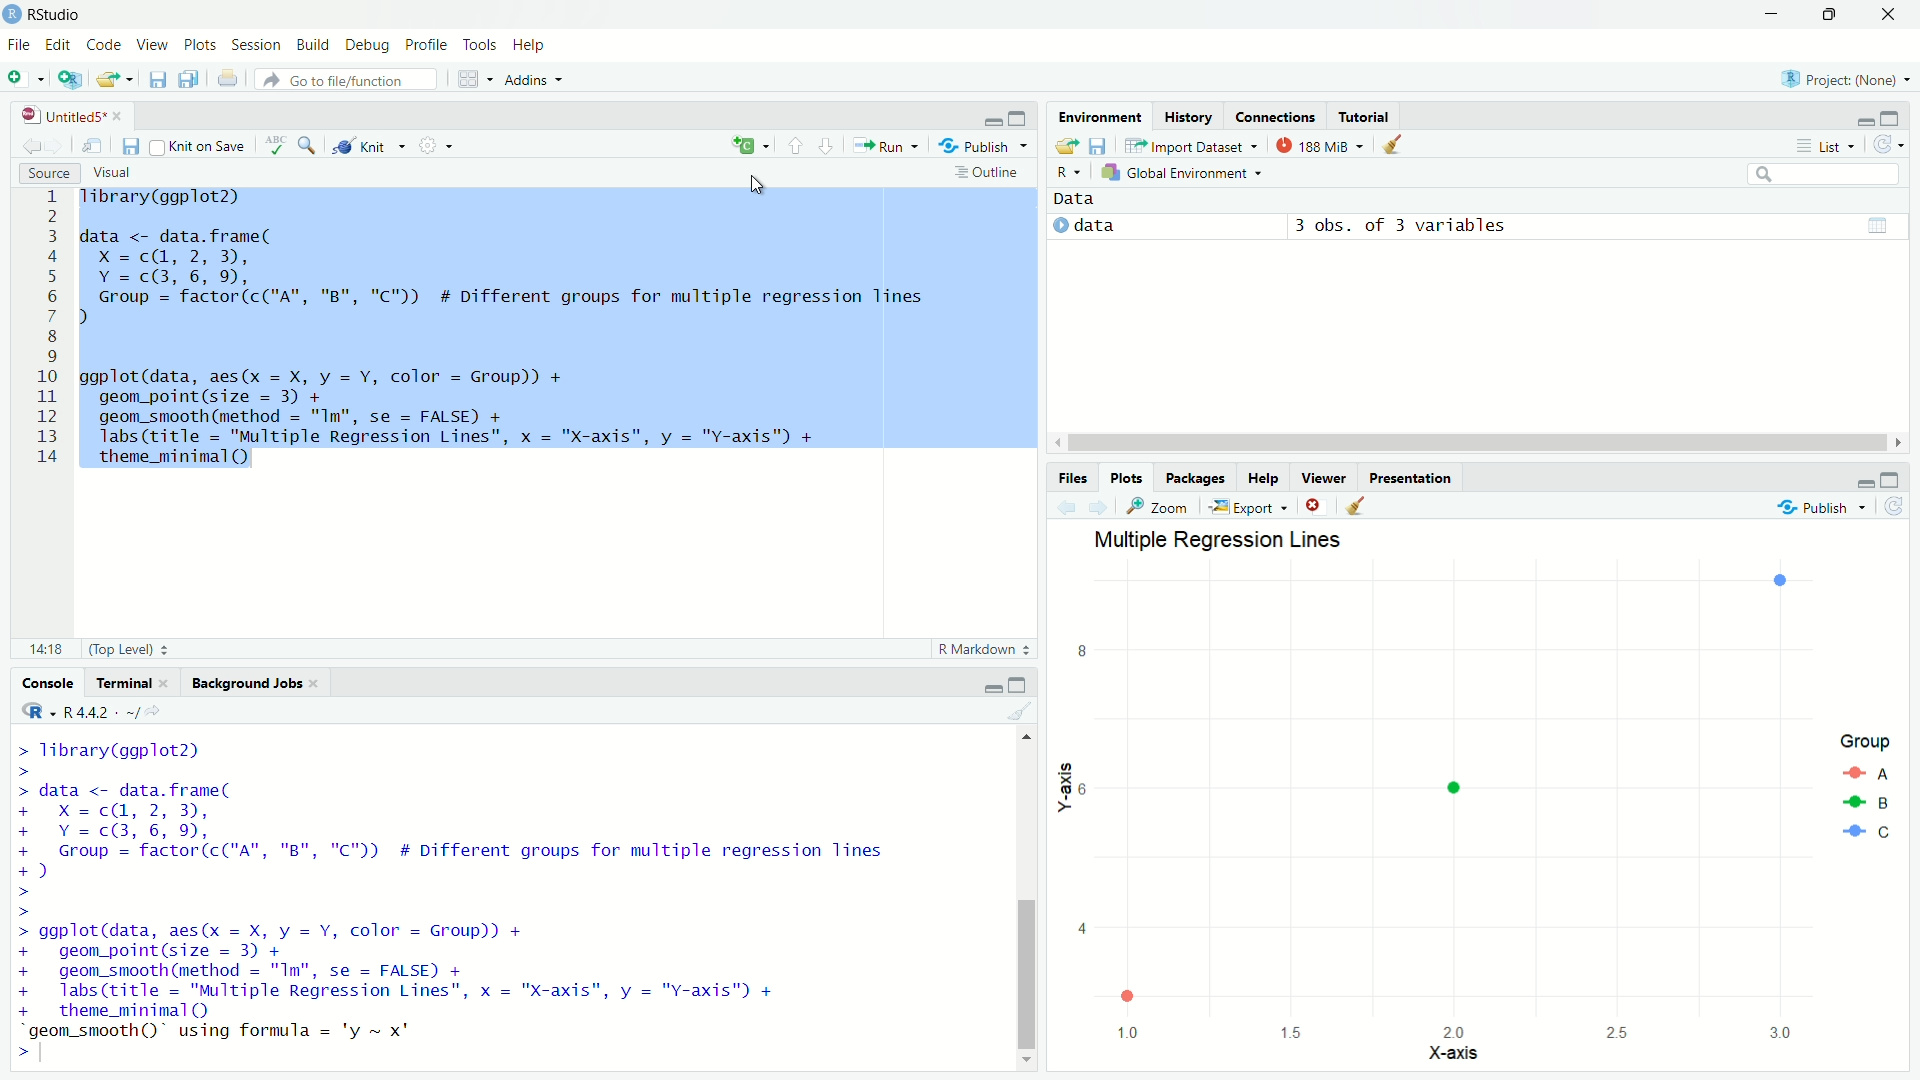 The width and height of the screenshot is (1920, 1080). What do you see at coordinates (1859, 120) in the screenshot?
I see `minimise` at bounding box center [1859, 120].